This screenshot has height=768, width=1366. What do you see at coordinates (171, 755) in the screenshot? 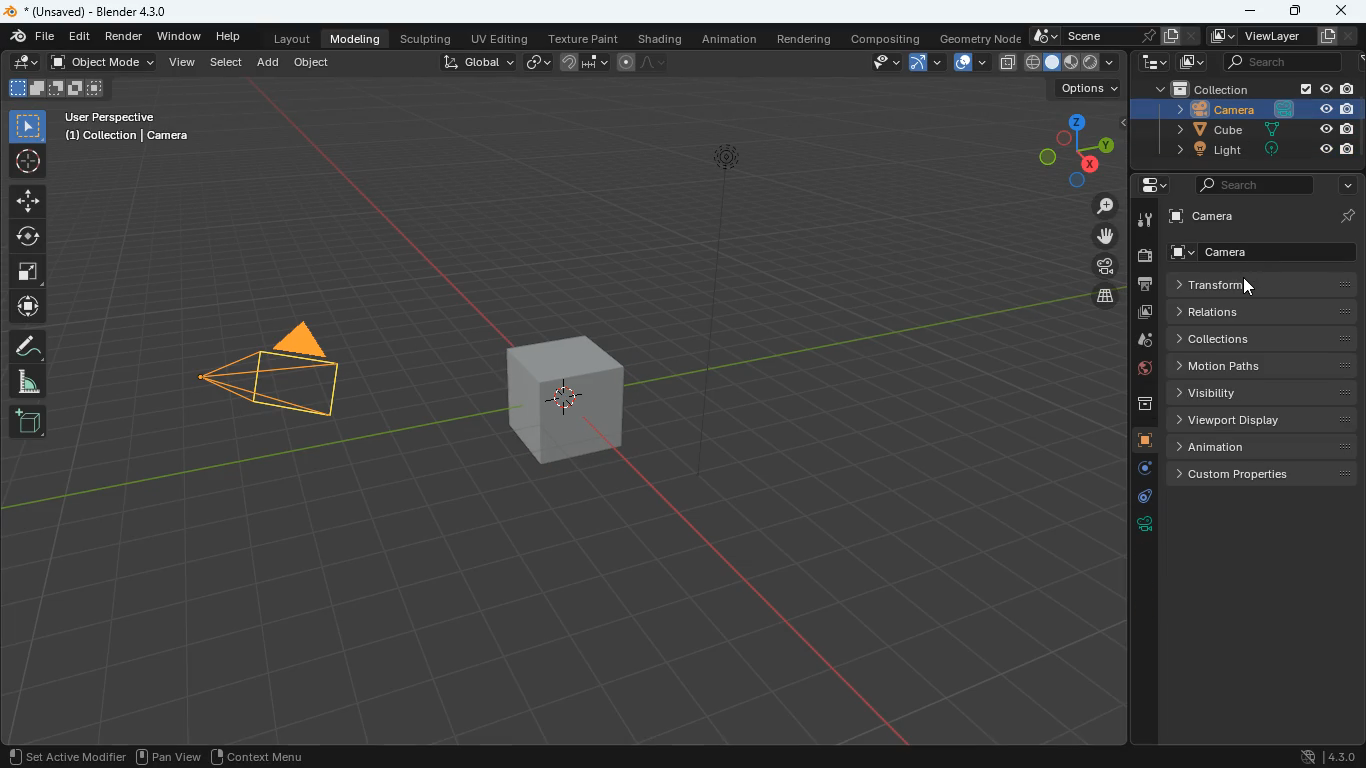
I see `pan view` at bounding box center [171, 755].